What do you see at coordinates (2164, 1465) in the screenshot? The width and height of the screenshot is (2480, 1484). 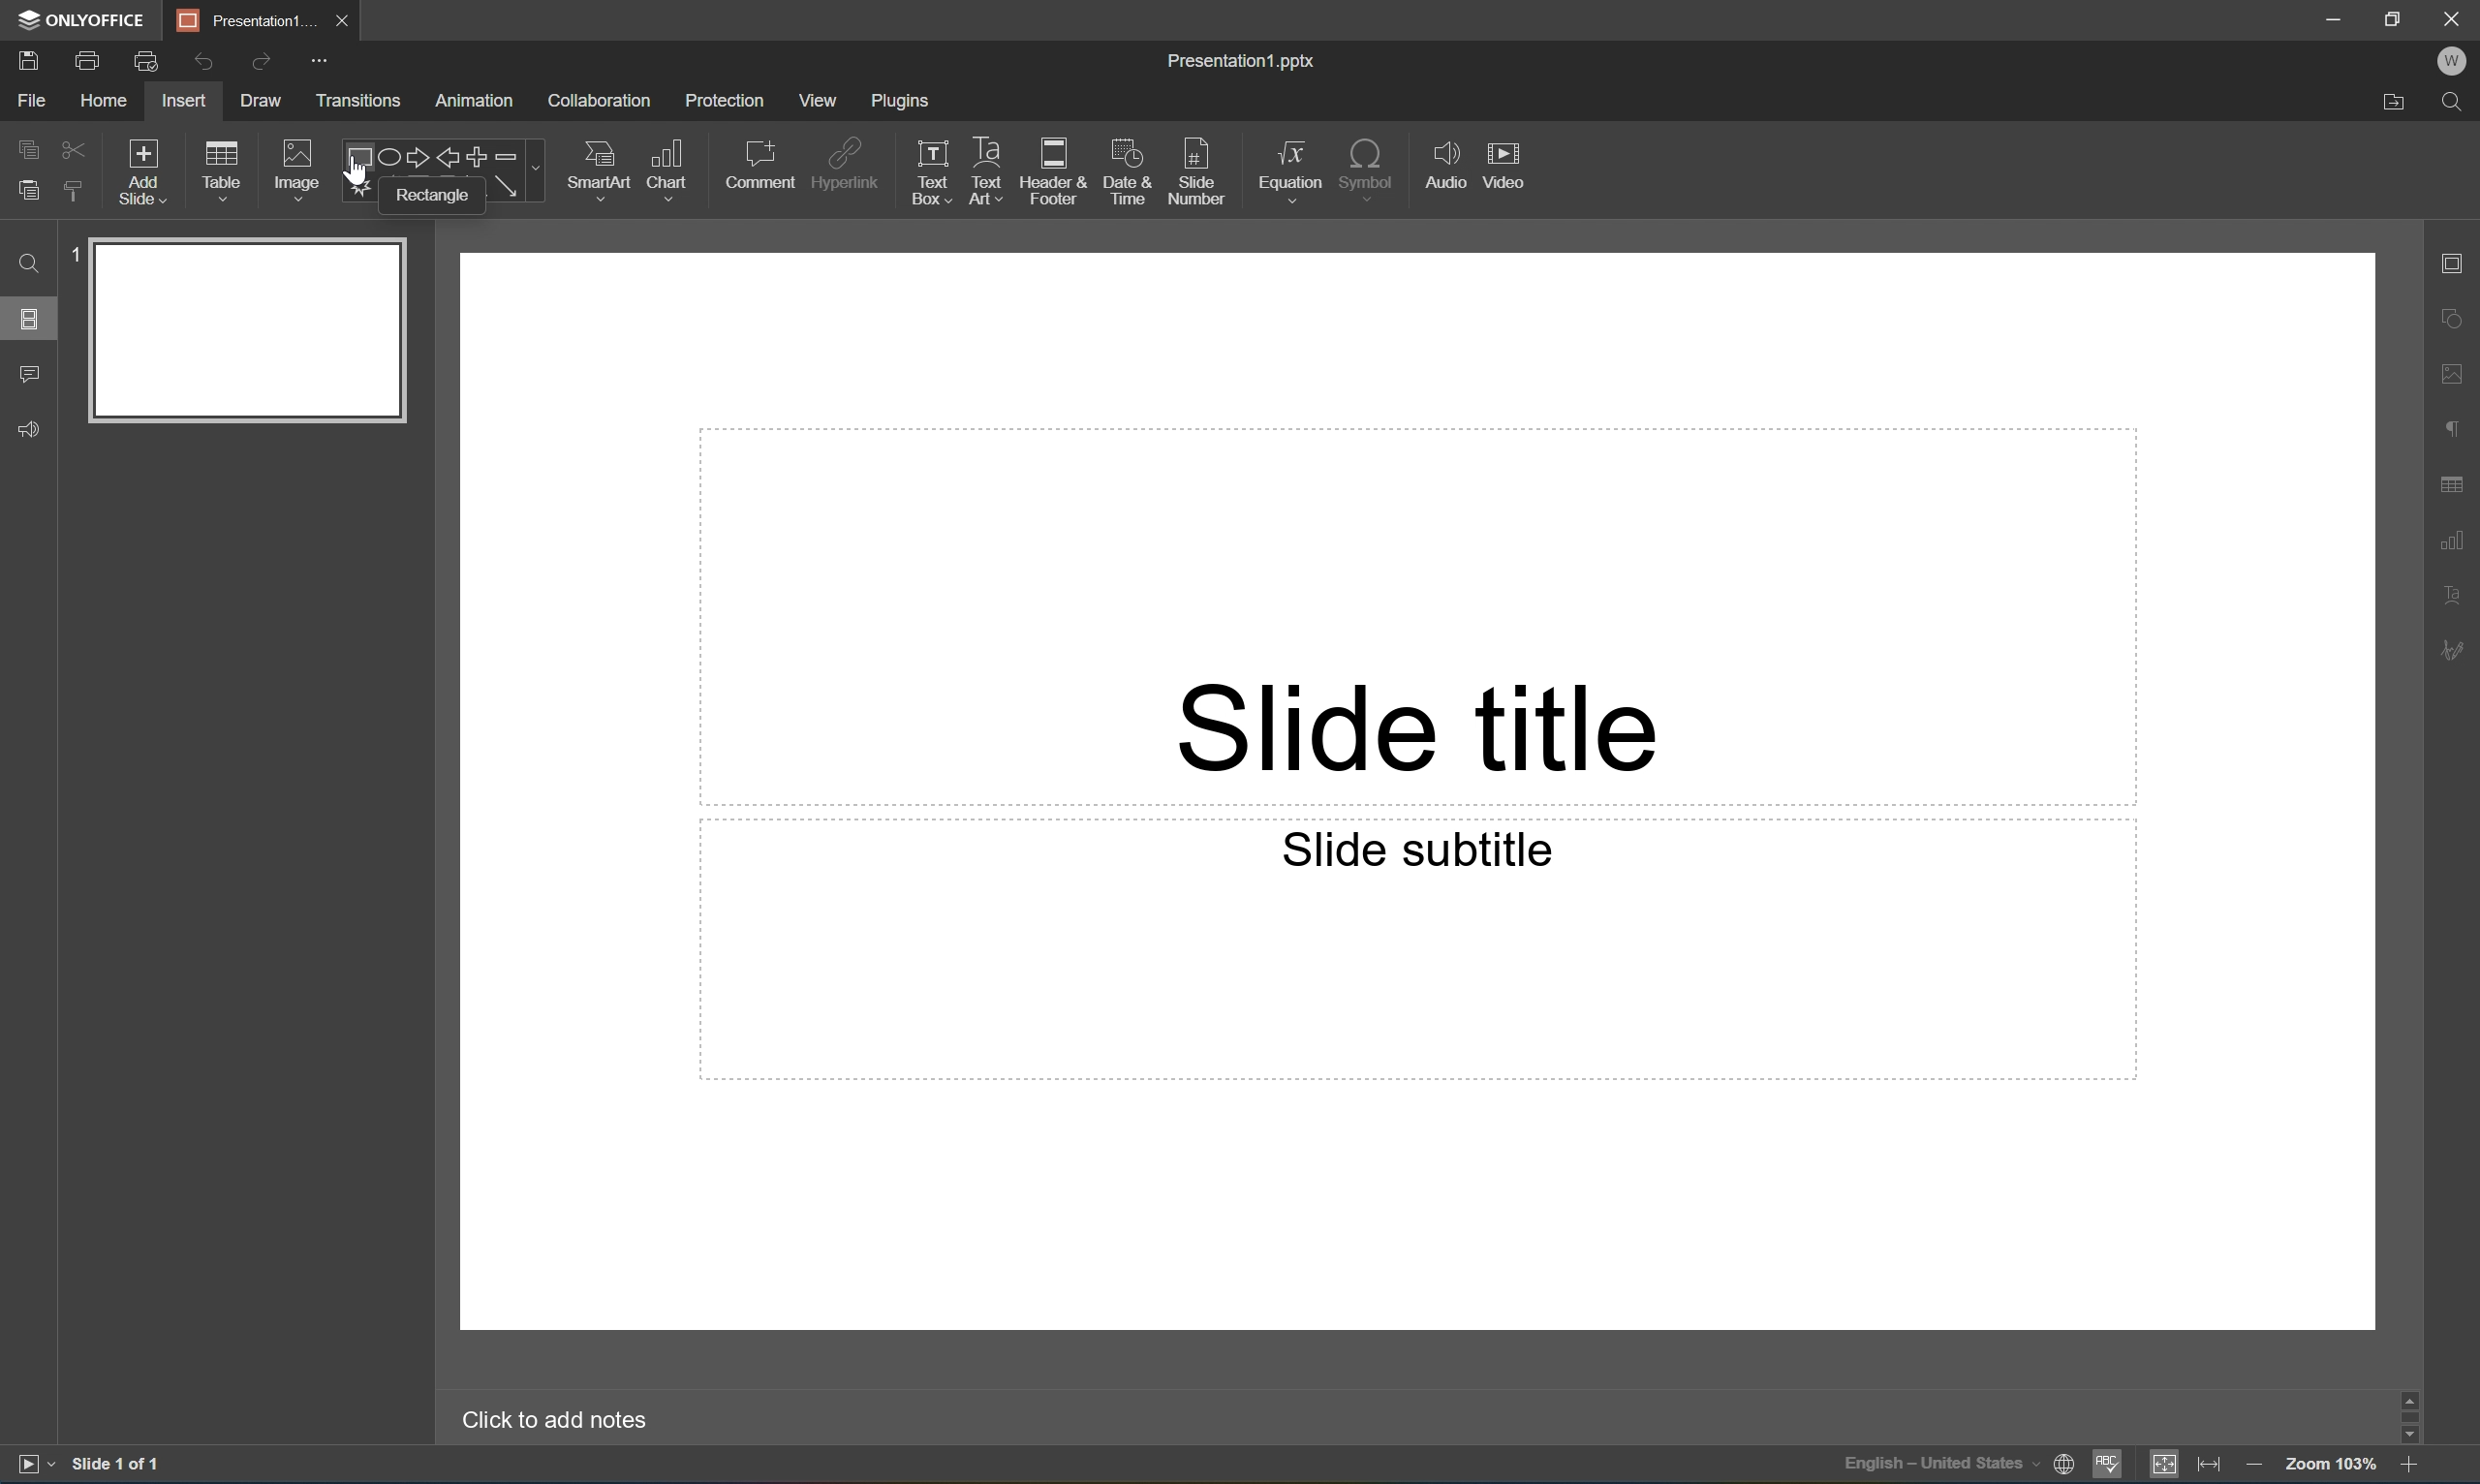 I see `Fit to slide` at bounding box center [2164, 1465].